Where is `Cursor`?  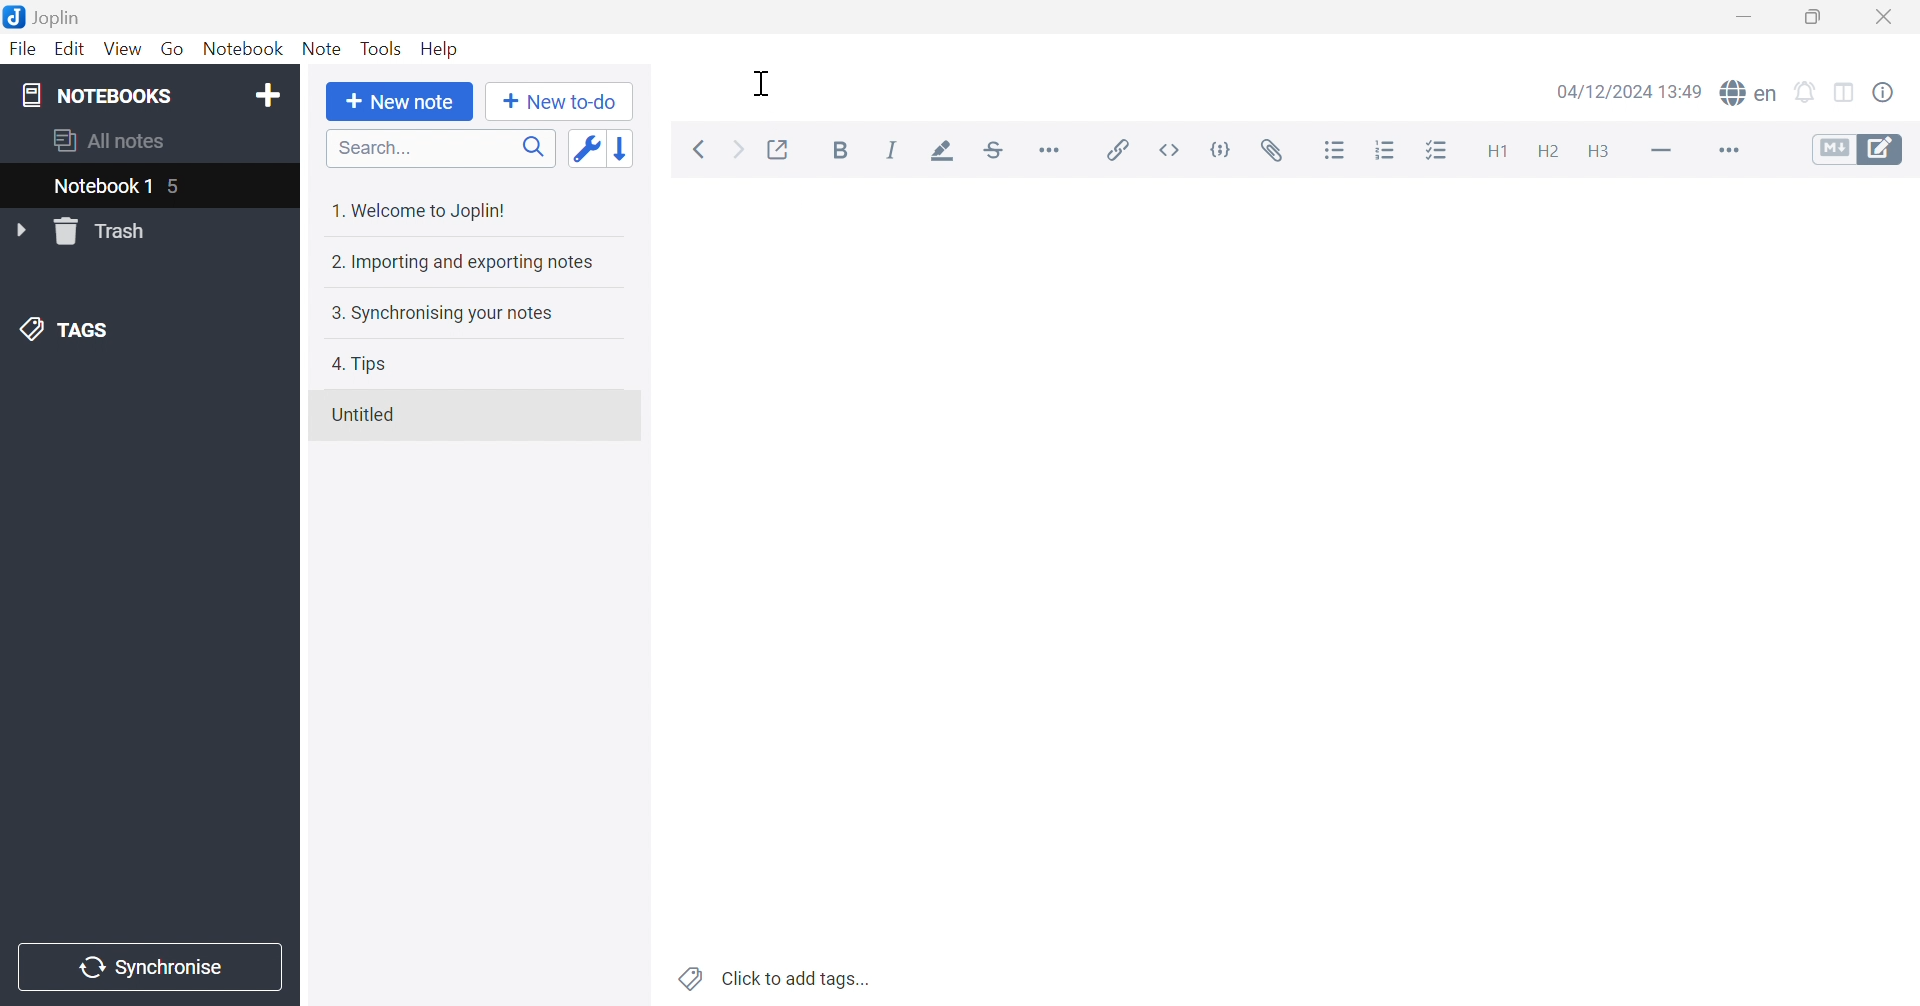
Cursor is located at coordinates (760, 84).